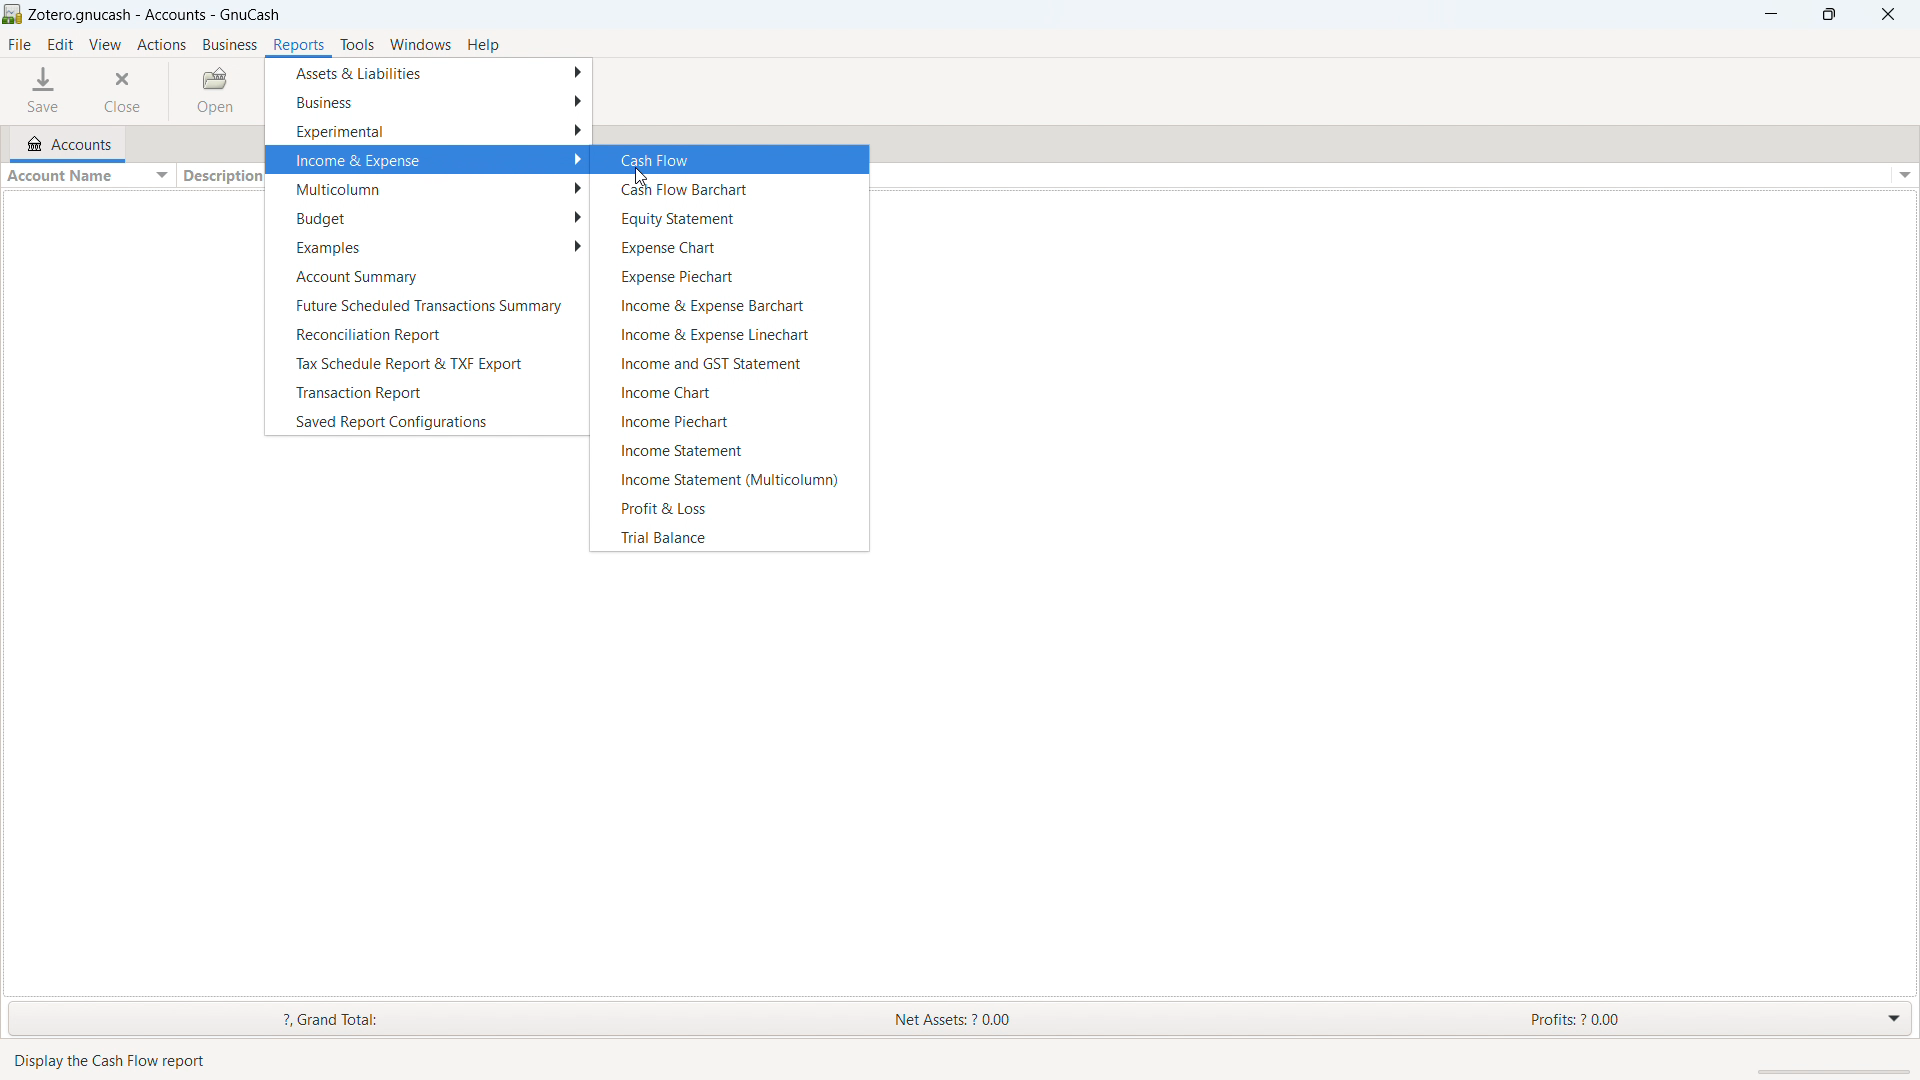 The width and height of the screenshot is (1920, 1080). I want to click on view, so click(106, 44).